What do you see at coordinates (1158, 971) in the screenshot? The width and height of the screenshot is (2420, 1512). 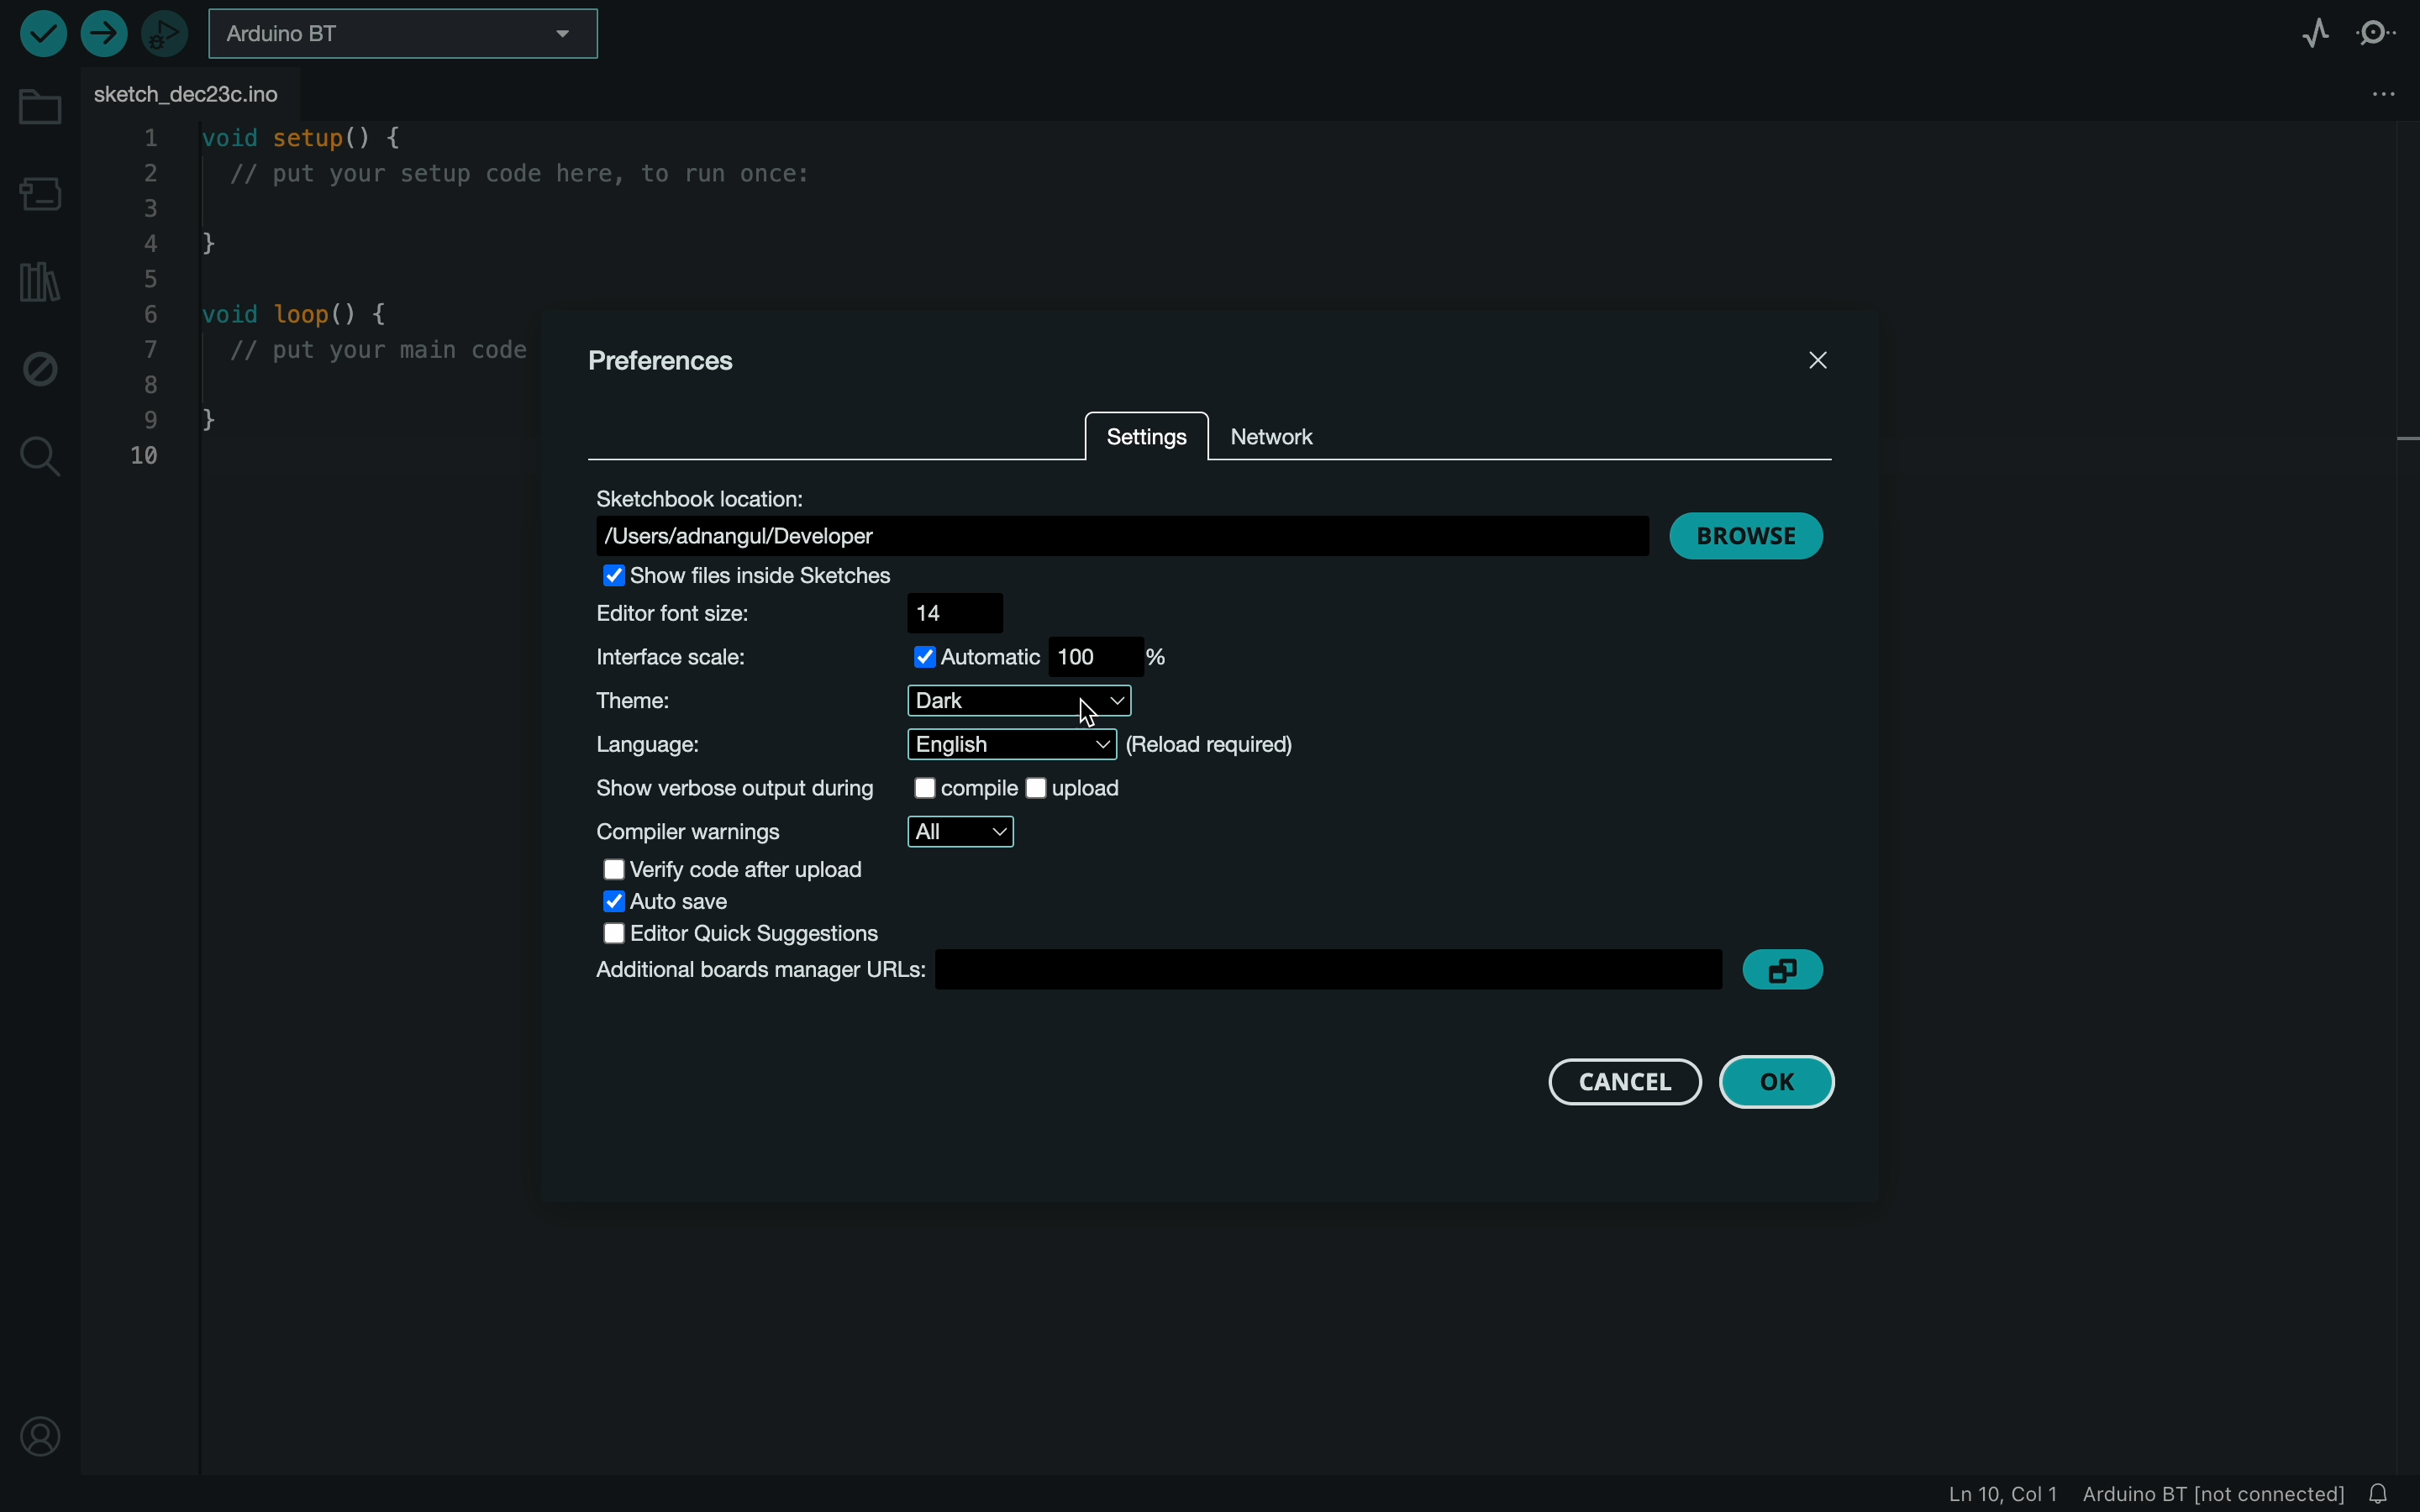 I see `board manager` at bounding box center [1158, 971].